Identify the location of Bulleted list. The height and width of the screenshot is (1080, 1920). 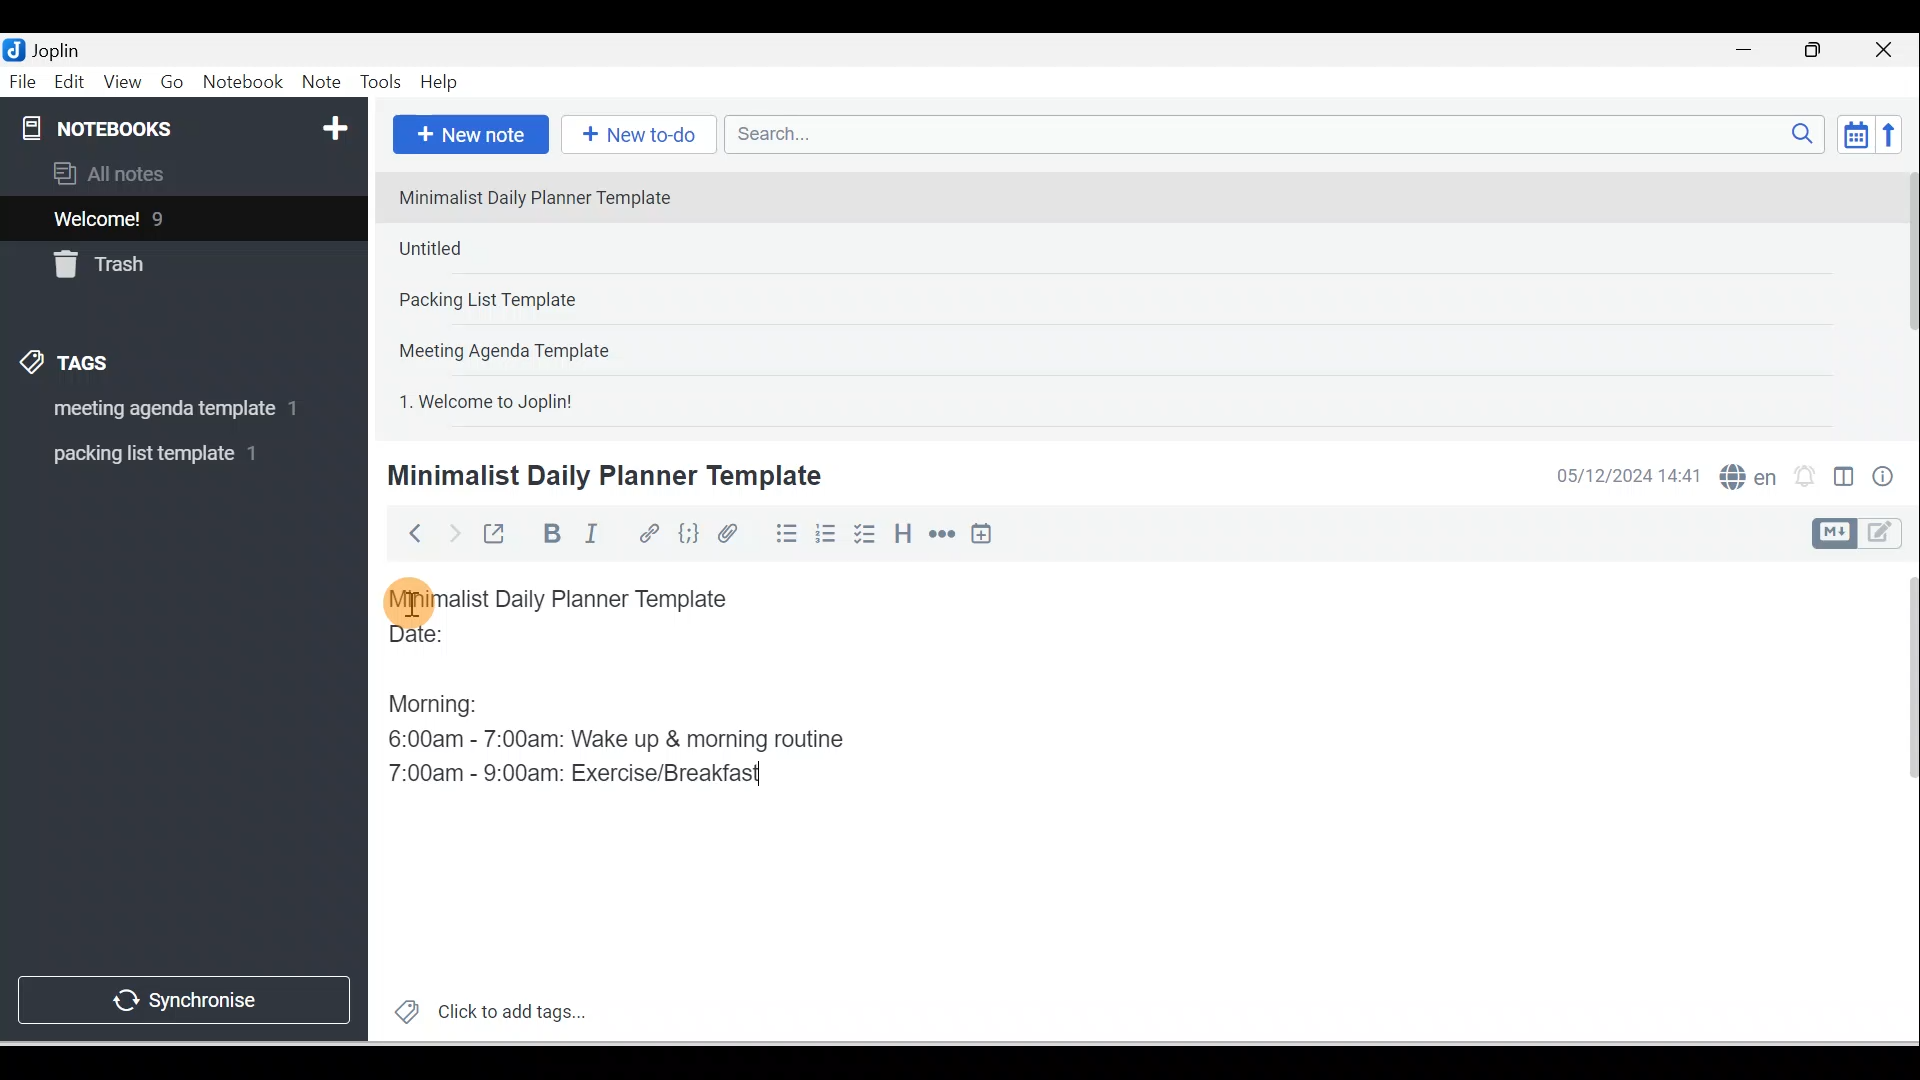
(782, 533).